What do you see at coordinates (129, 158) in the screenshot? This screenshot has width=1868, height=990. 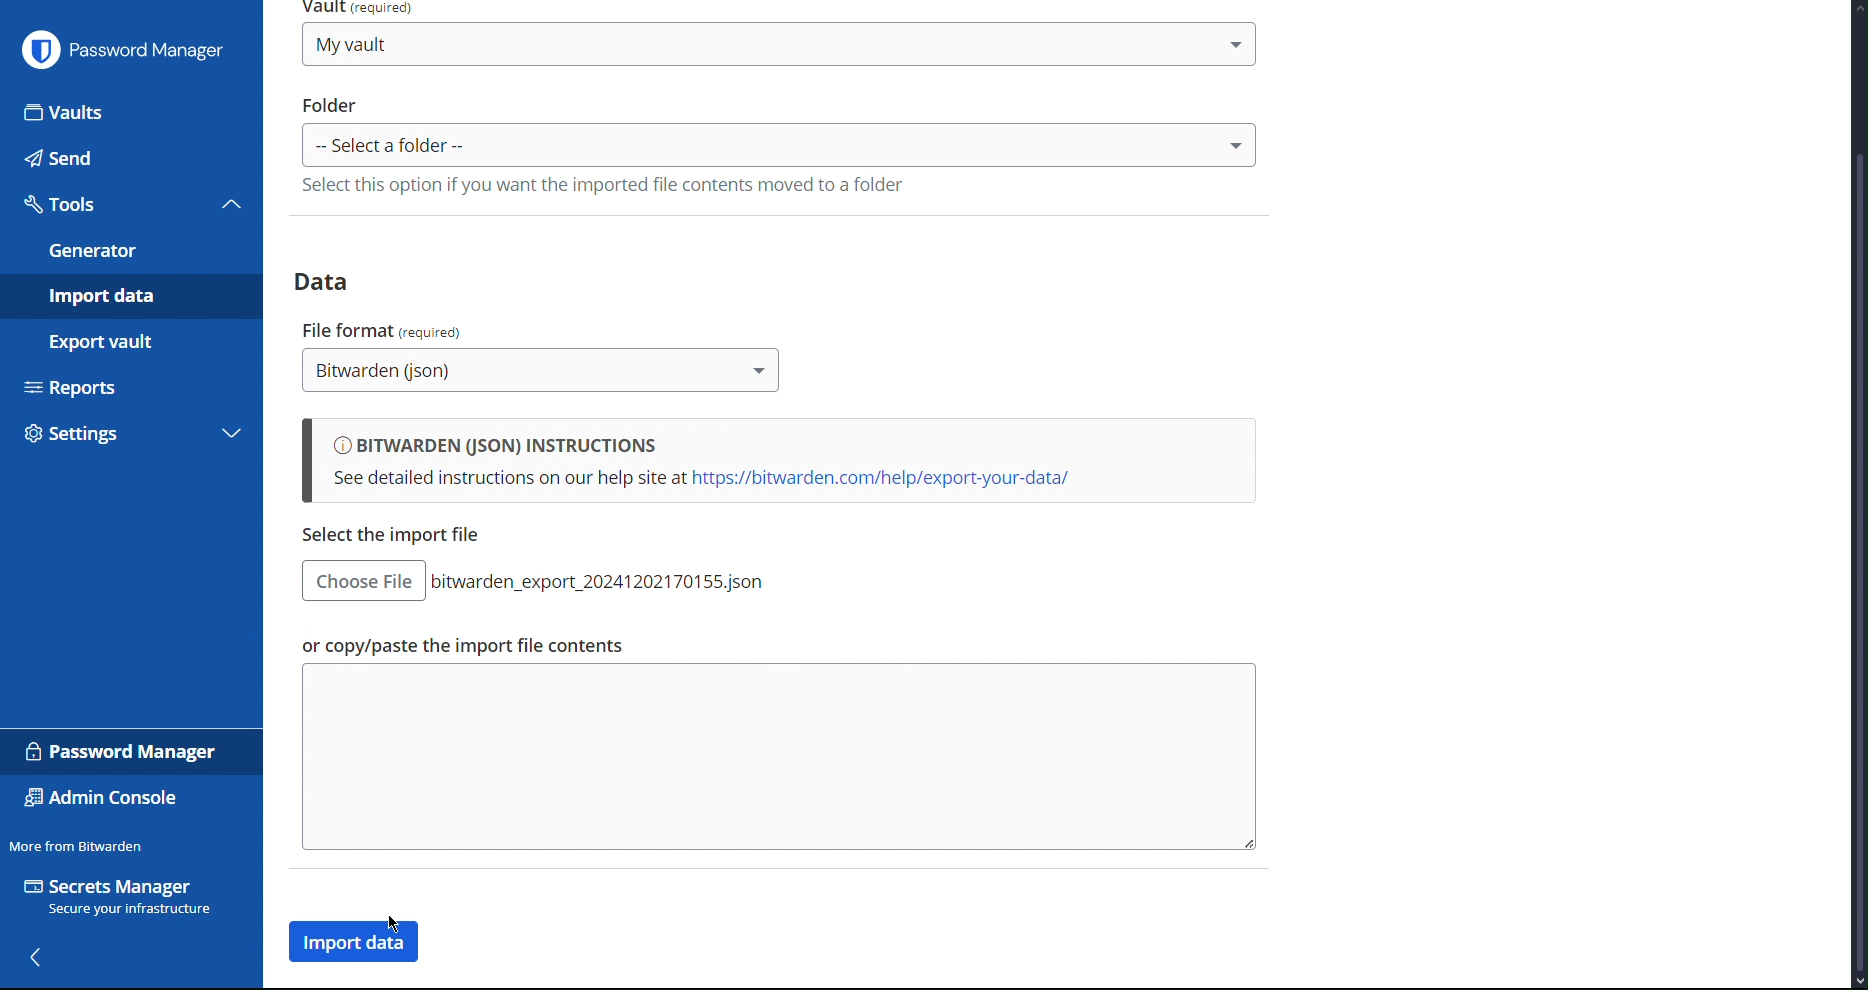 I see `Send` at bounding box center [129, 158].